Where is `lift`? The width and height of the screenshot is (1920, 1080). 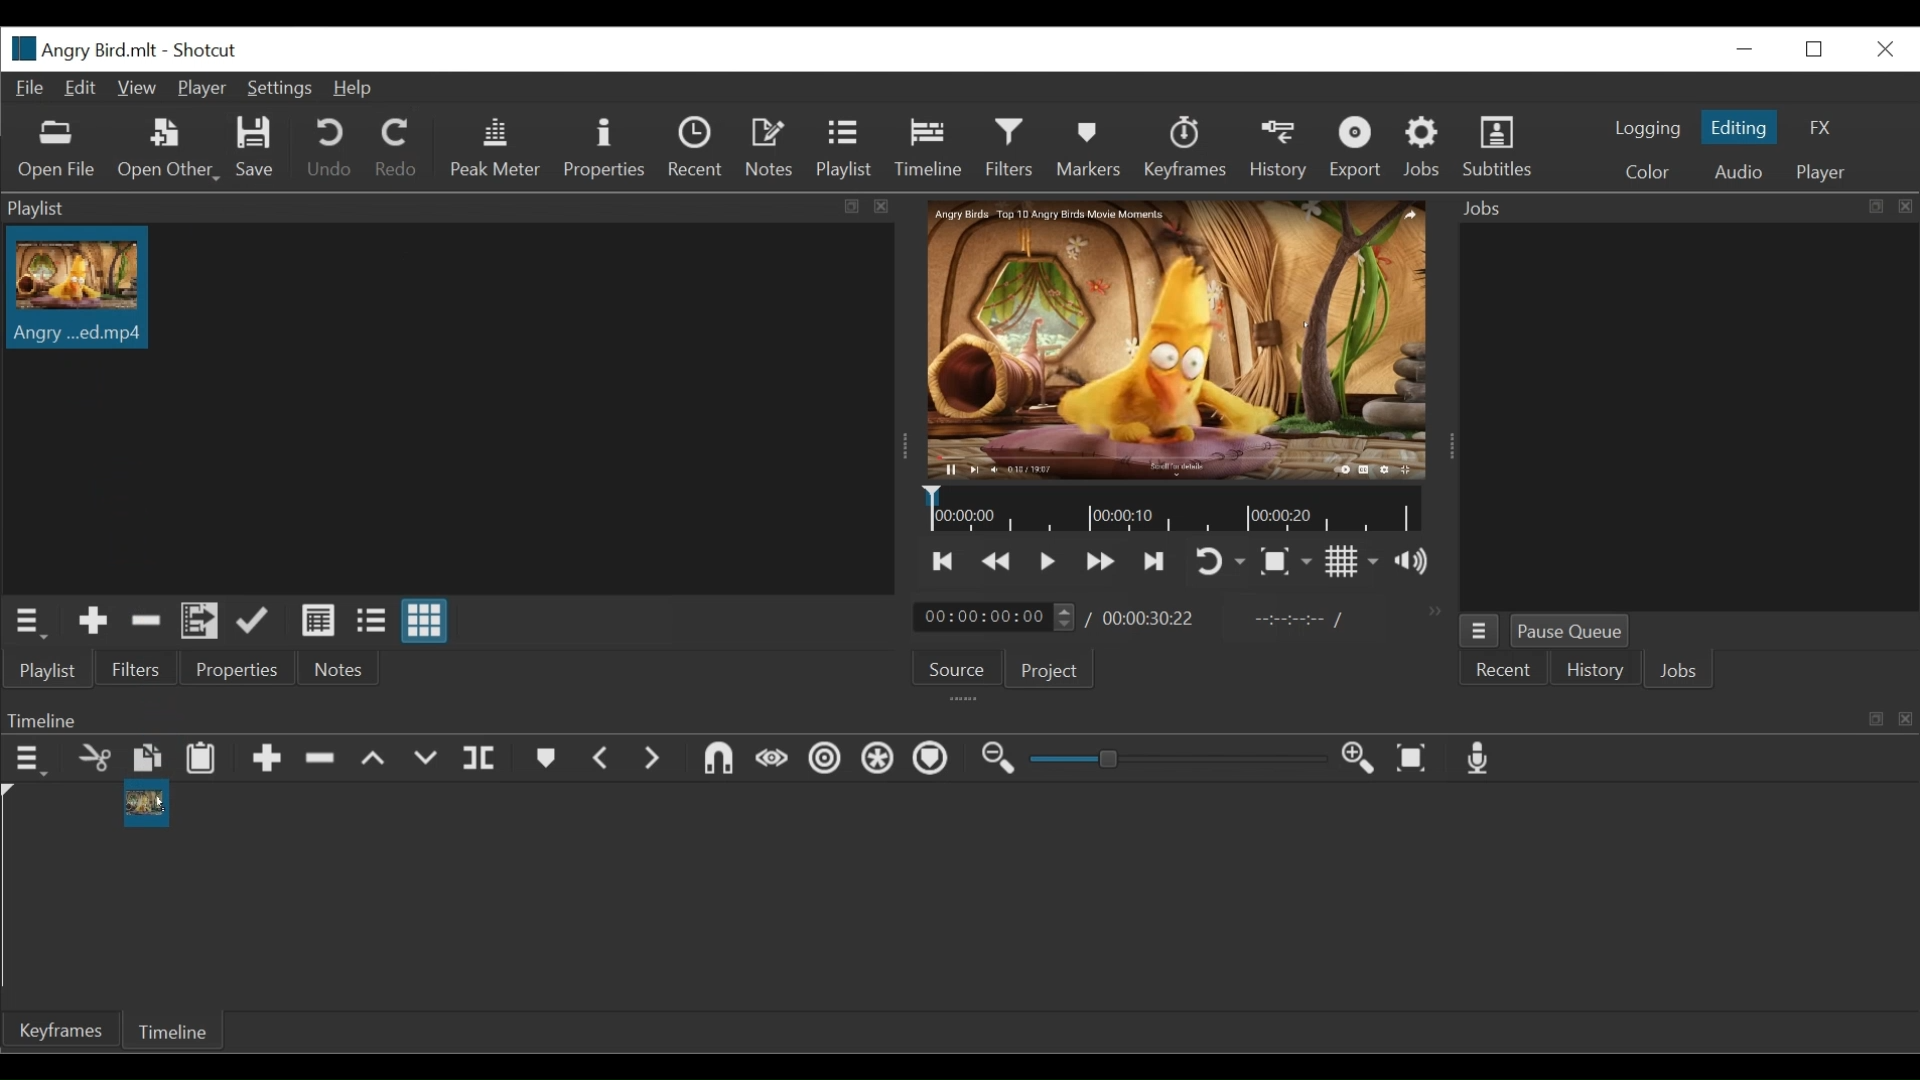 lift is located at coordinates (376, 761).